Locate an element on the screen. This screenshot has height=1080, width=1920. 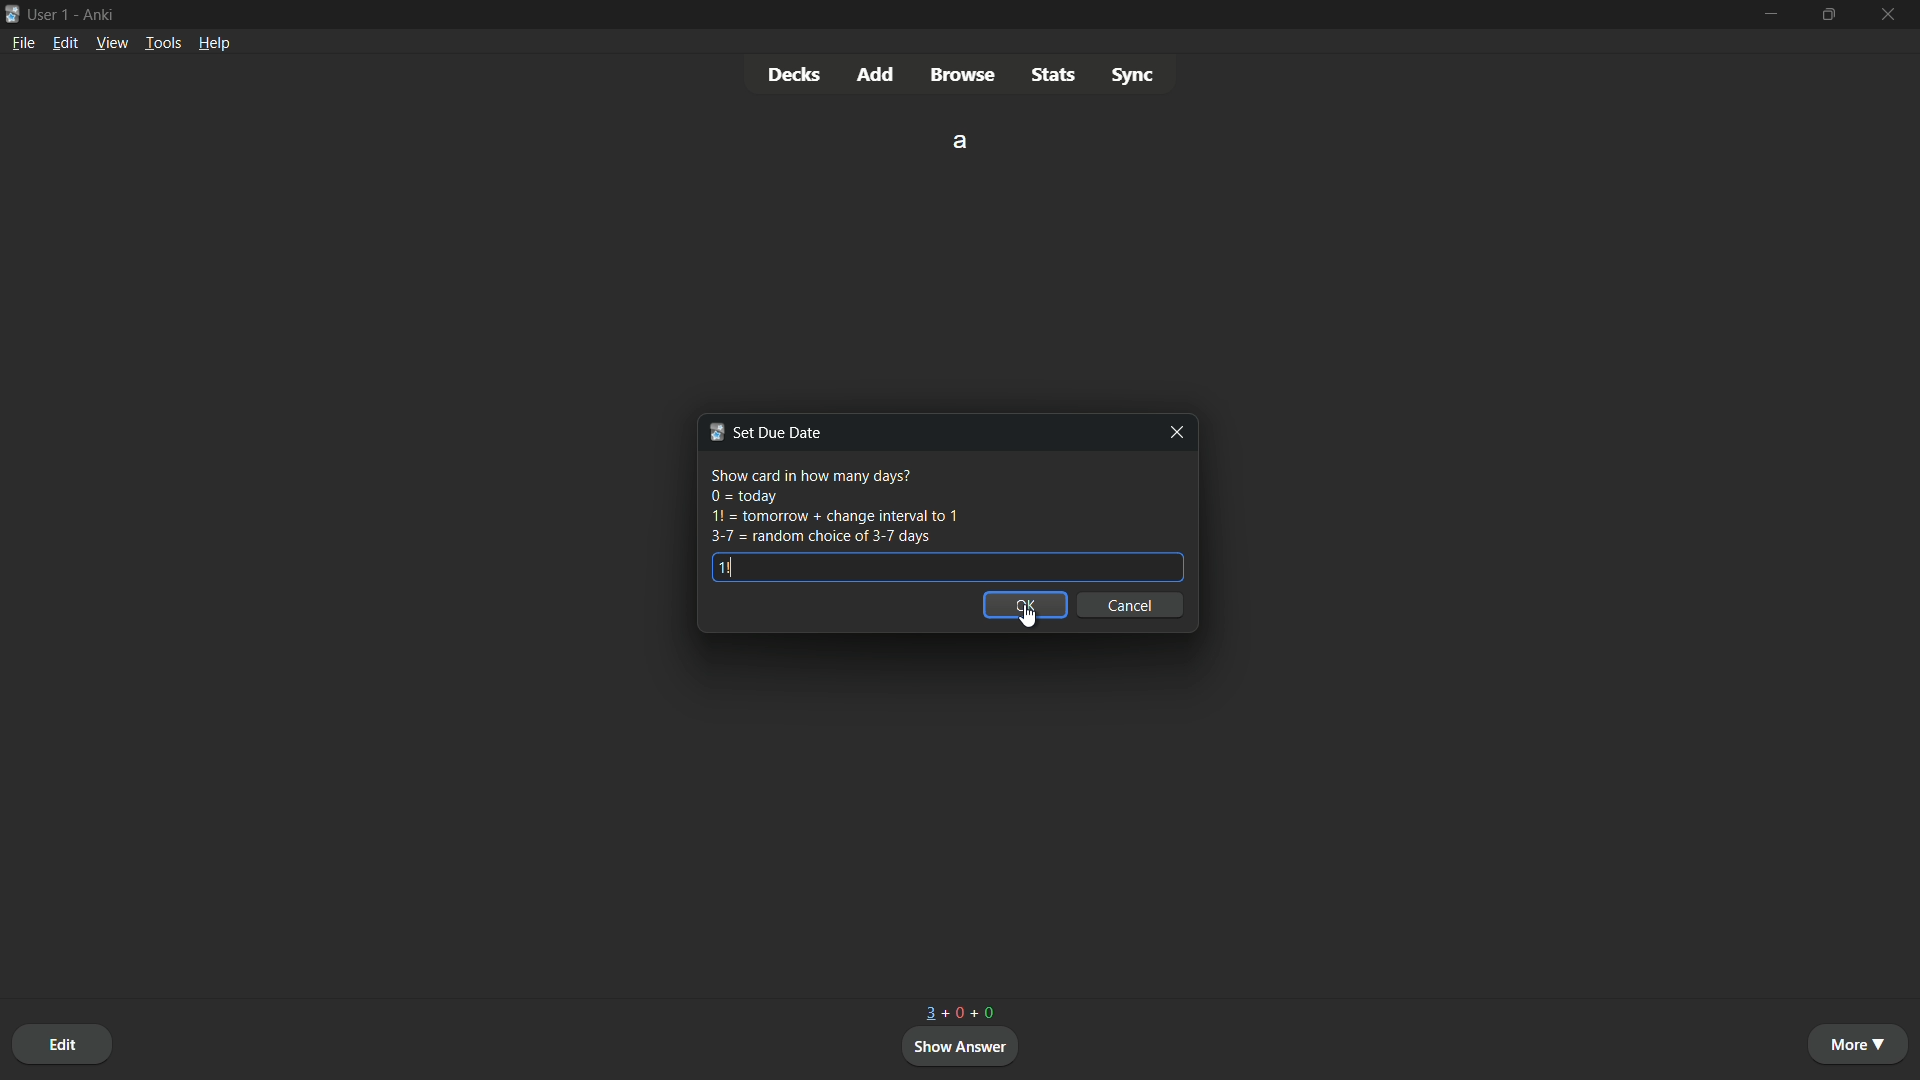
add is located at coordinates (877, 74).